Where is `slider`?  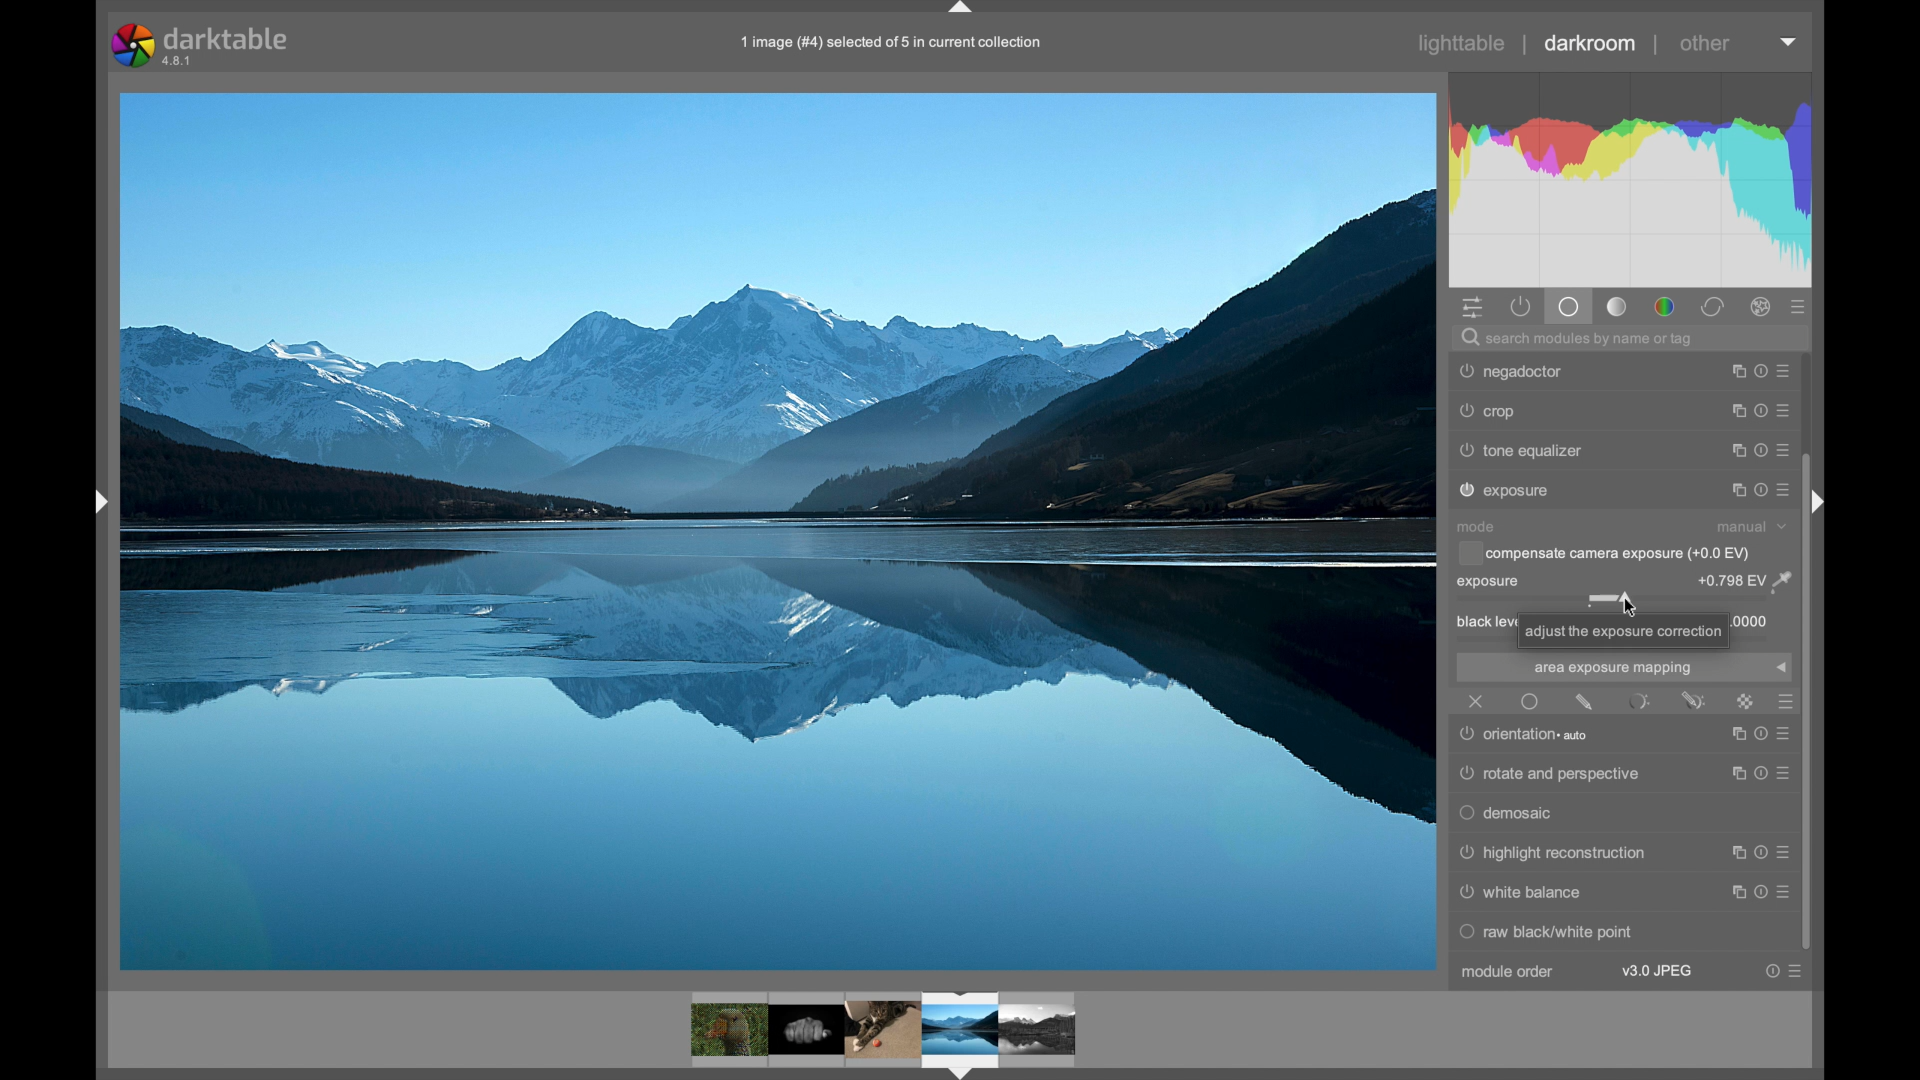
slider is located at coordinates (1618, 603).